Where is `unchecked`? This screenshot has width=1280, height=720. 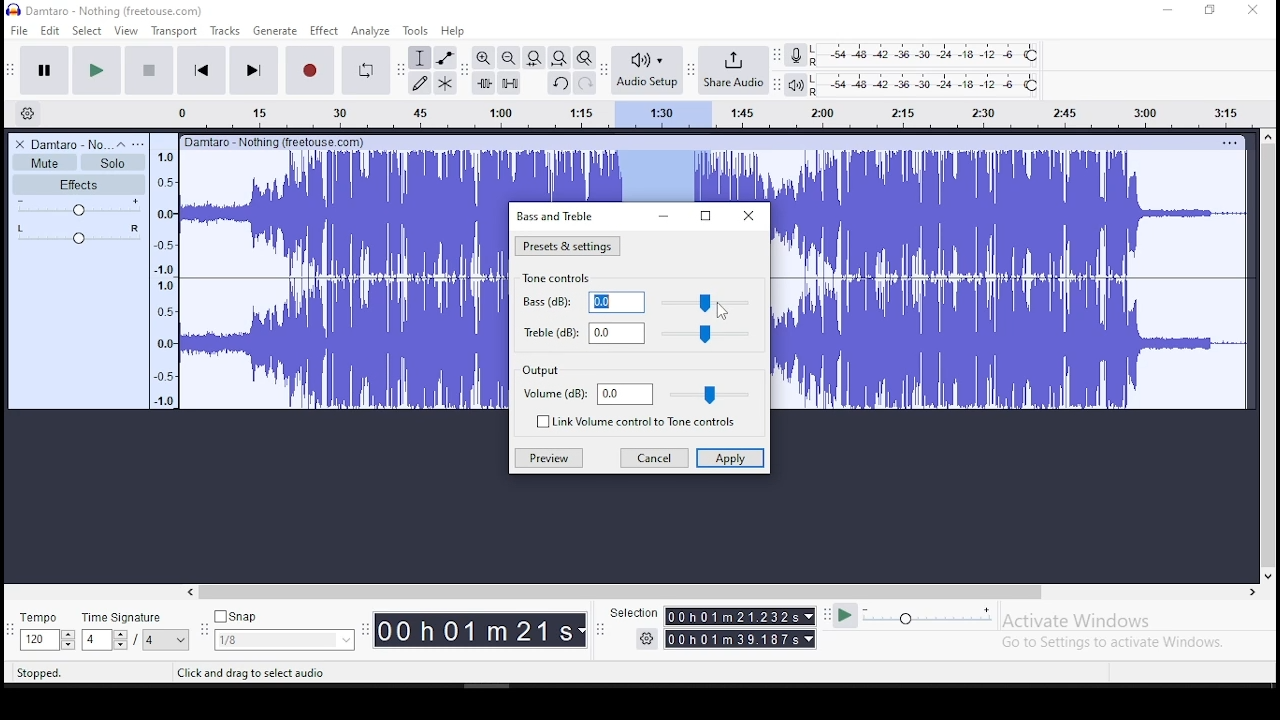 unchecked is located at coordinates (540, 421).